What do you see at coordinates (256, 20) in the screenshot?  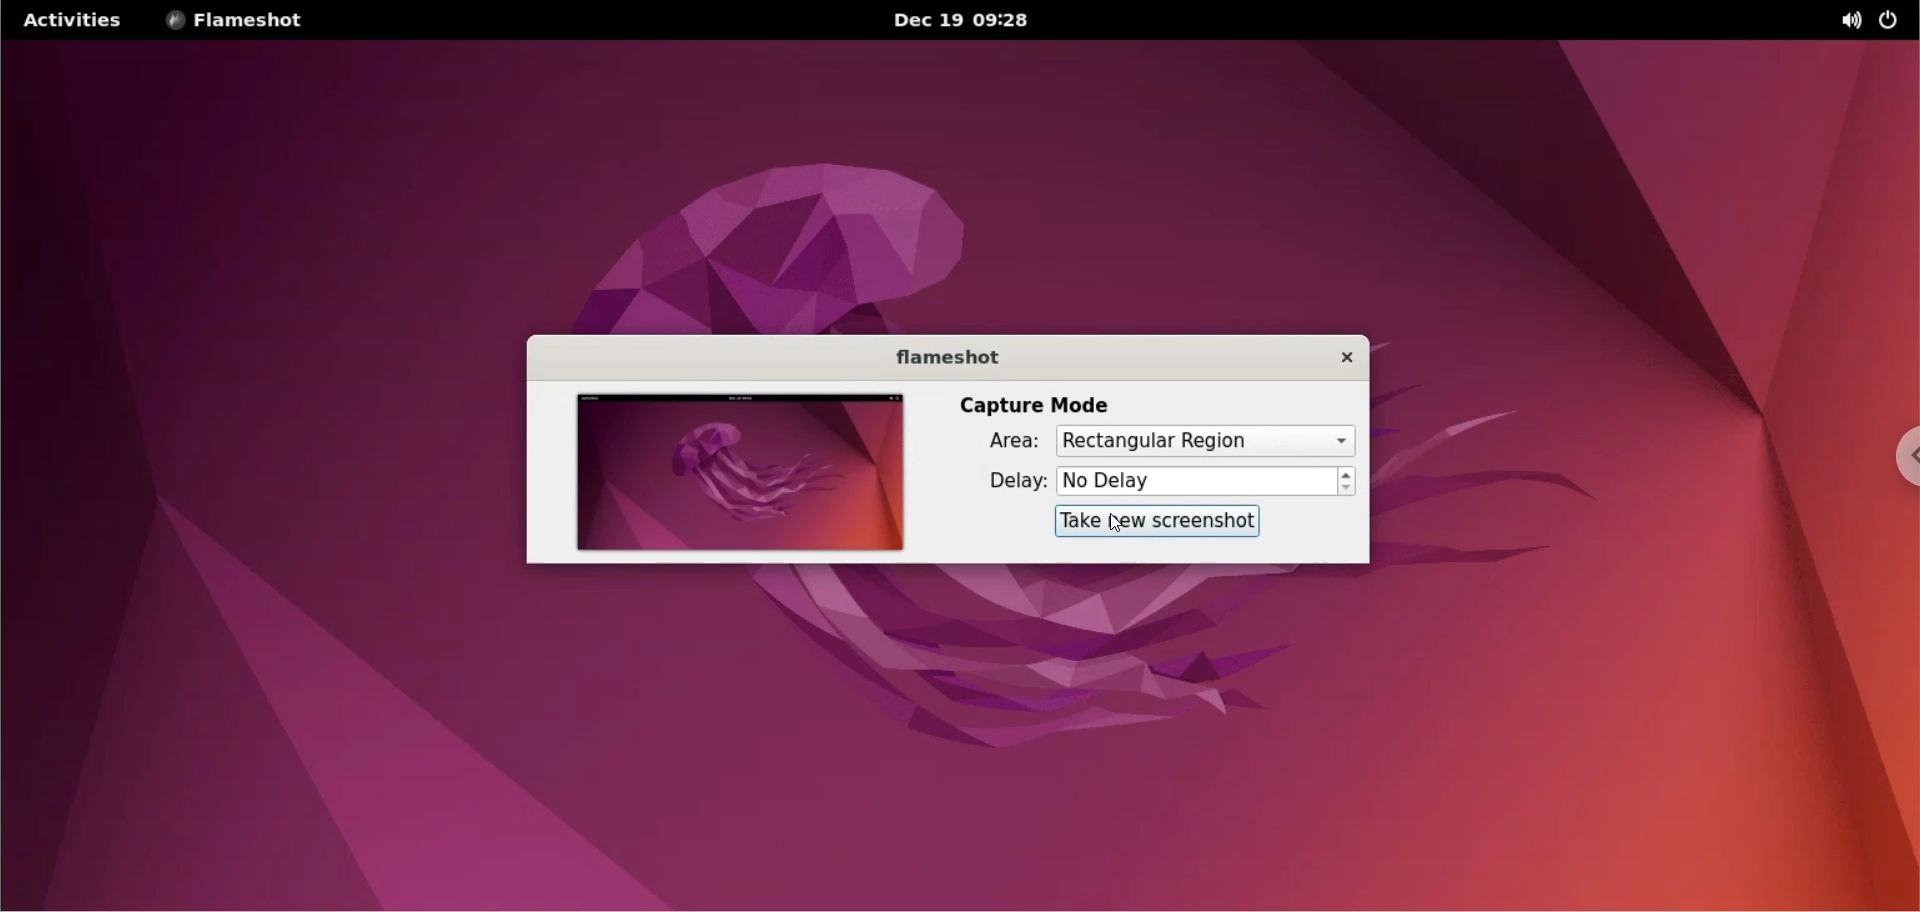 I see `flameshot options` at bounding box center [256, 20].